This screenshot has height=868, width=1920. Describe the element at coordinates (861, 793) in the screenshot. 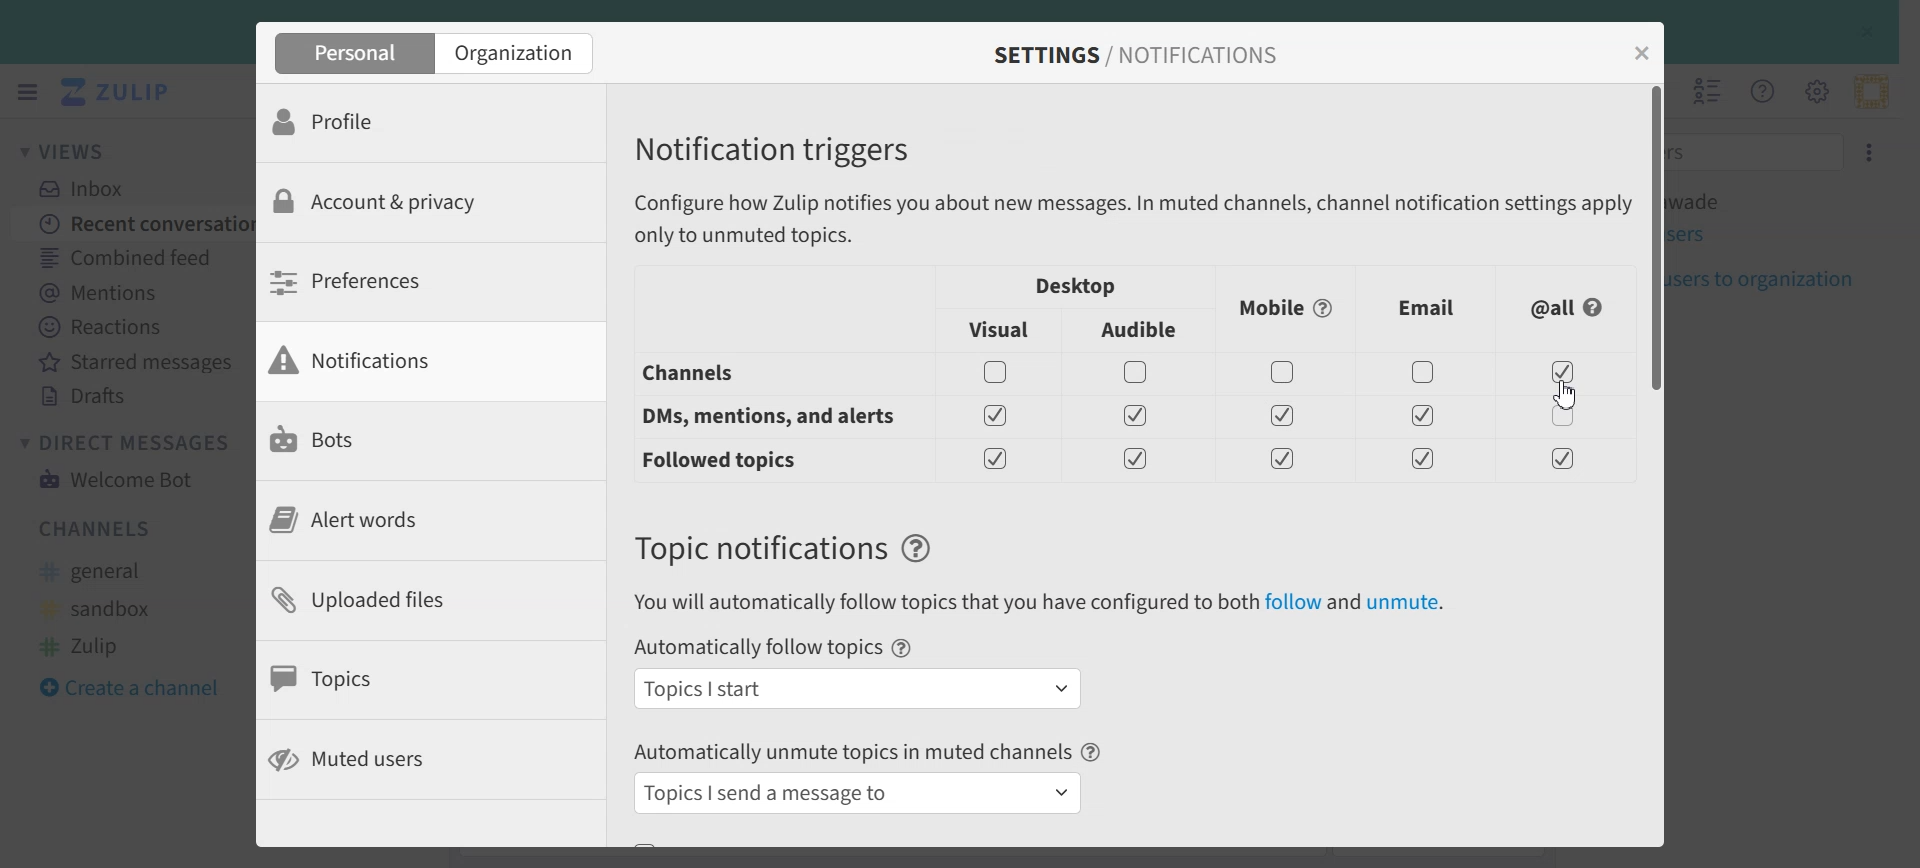

I see `Topics I send a message to ` at that location.